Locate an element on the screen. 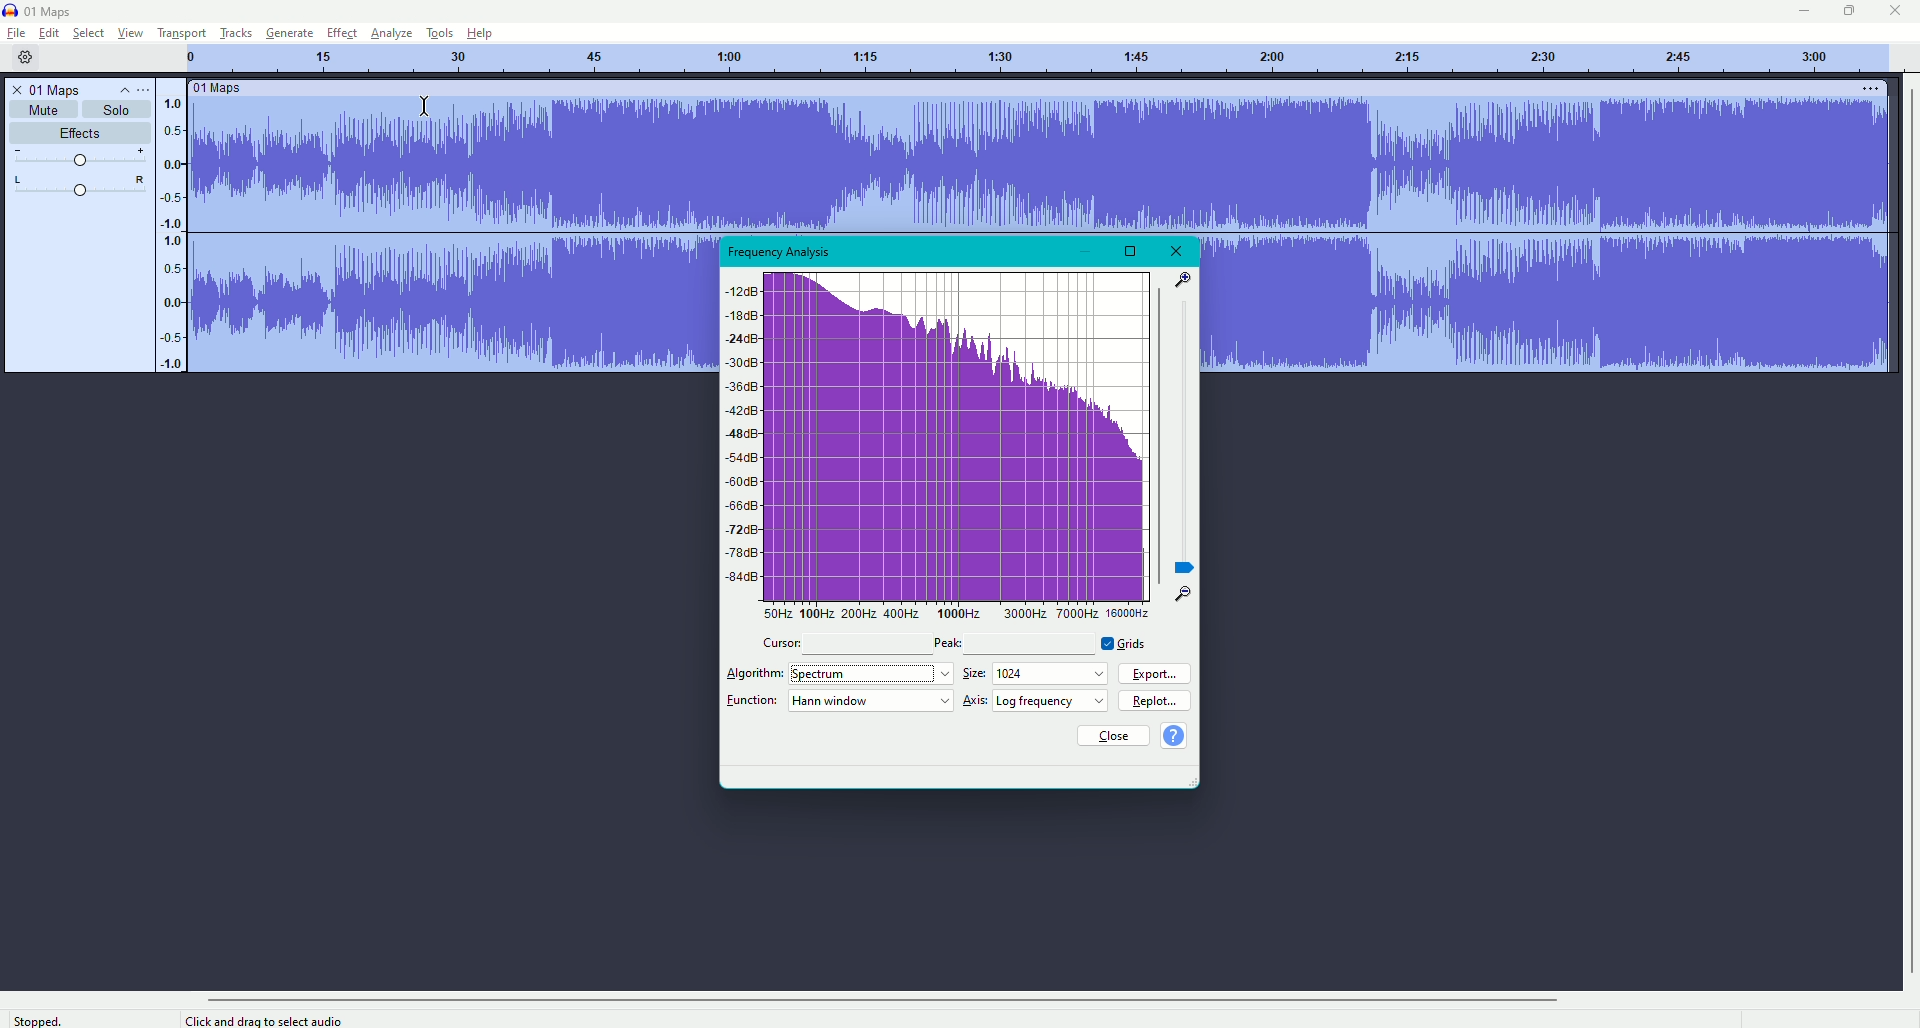 The height and width of the screenshot is (1028, 1920). horizontal scrollbar is located at coordinates (880, 999).